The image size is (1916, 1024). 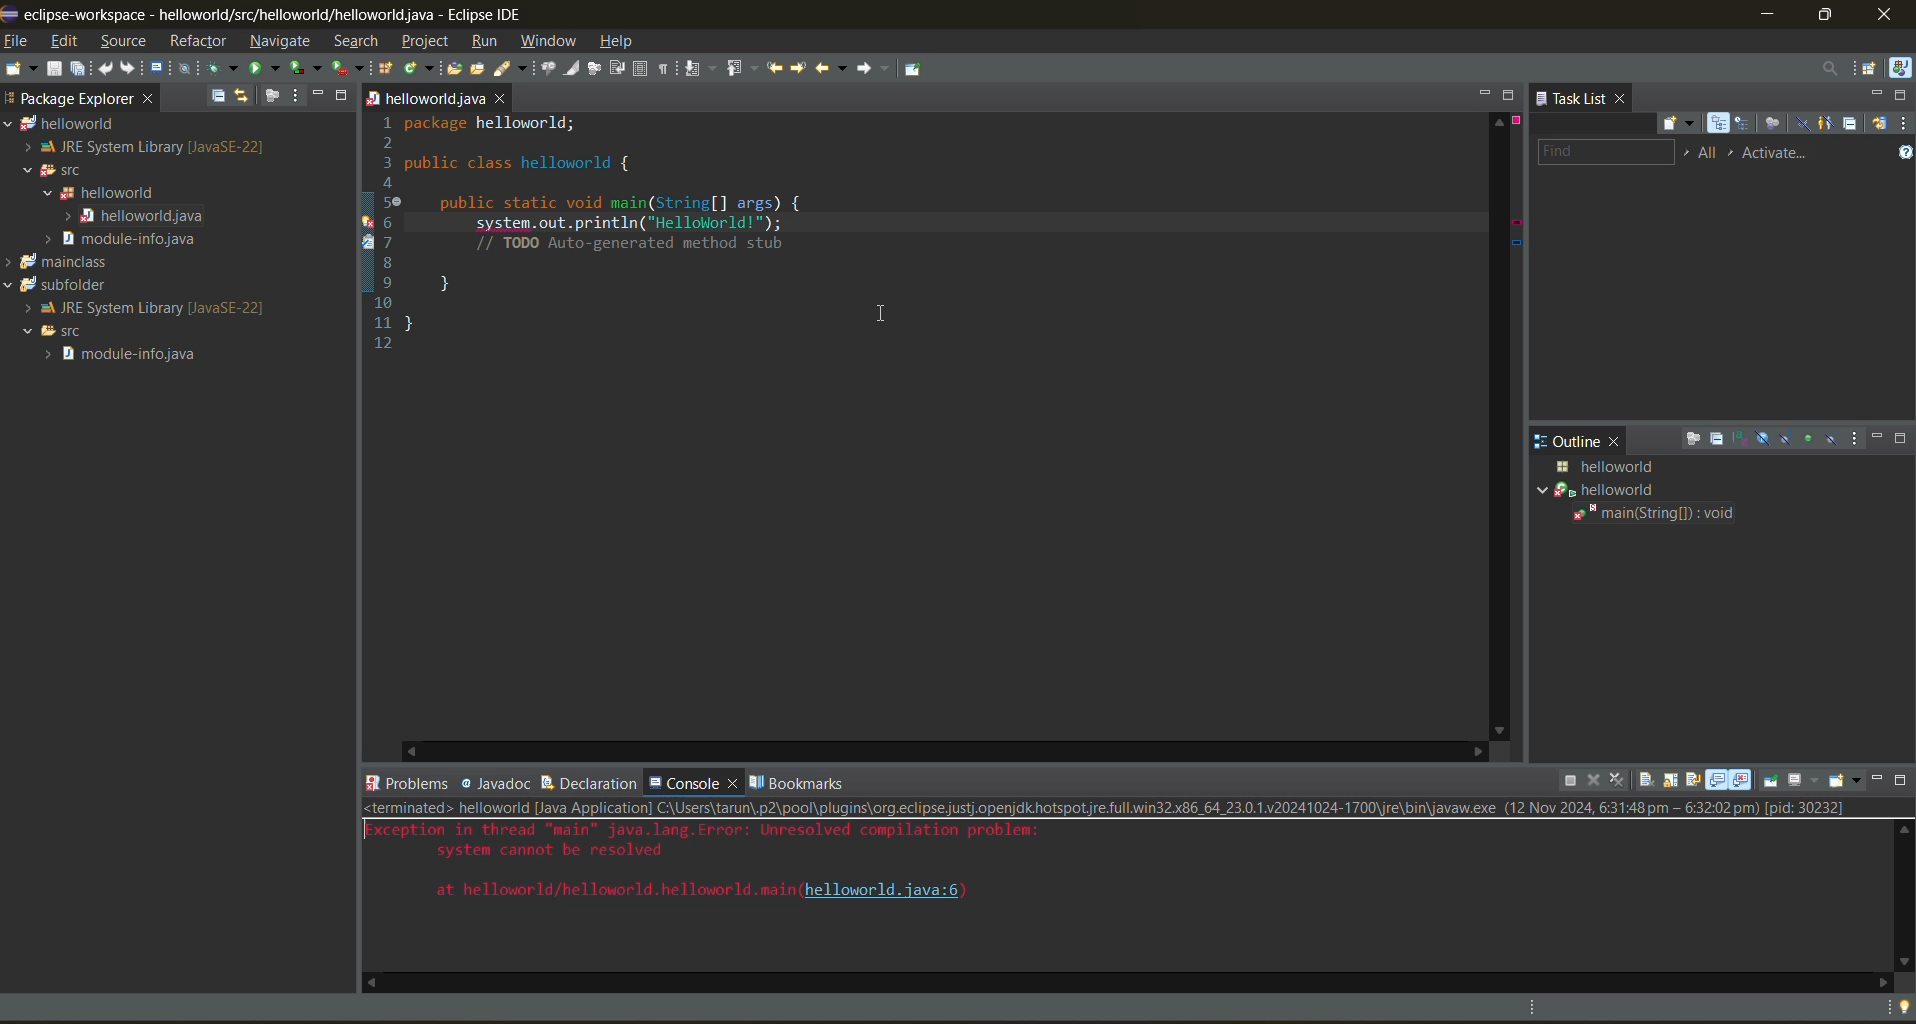 I want to click on activate, so click(x=1776, y=154).